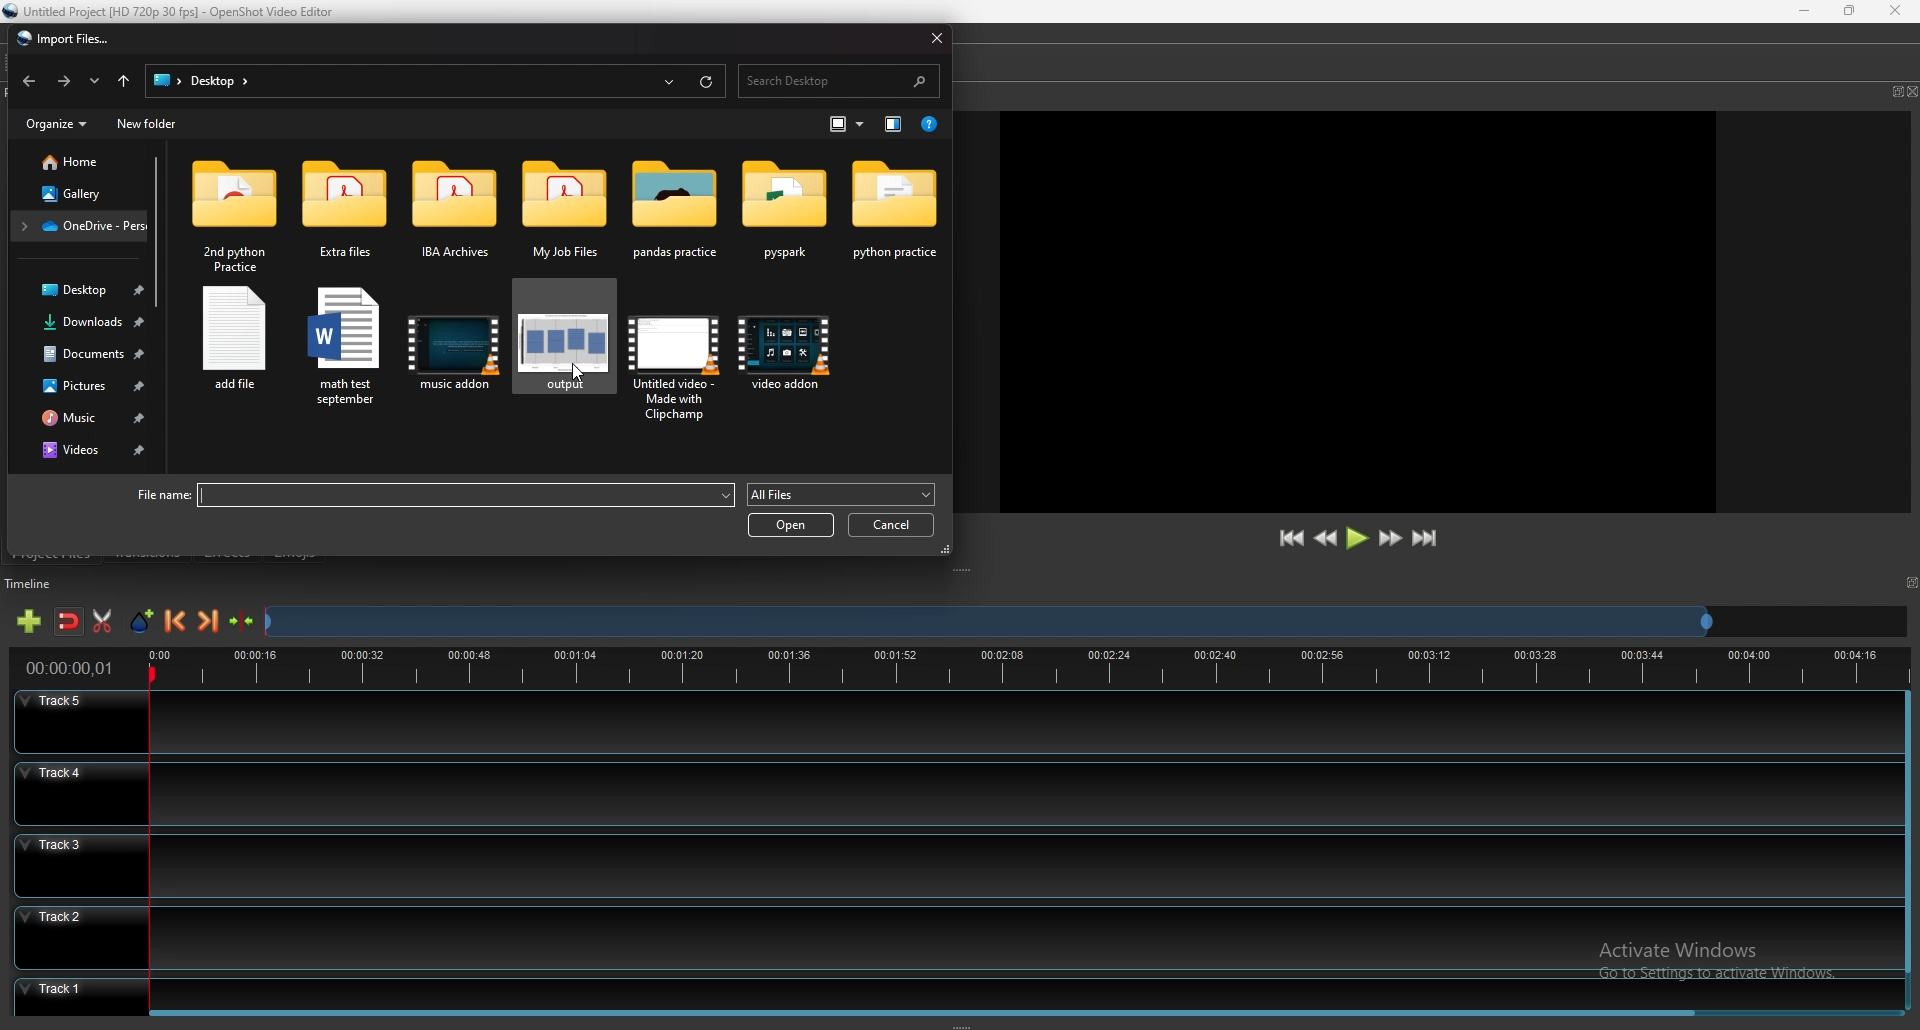 This screenshot has width=1920, height=1030. What do you see at coordinates (895, 218) in the screenshot?
I see `folder` at bounding box center [895, 218].